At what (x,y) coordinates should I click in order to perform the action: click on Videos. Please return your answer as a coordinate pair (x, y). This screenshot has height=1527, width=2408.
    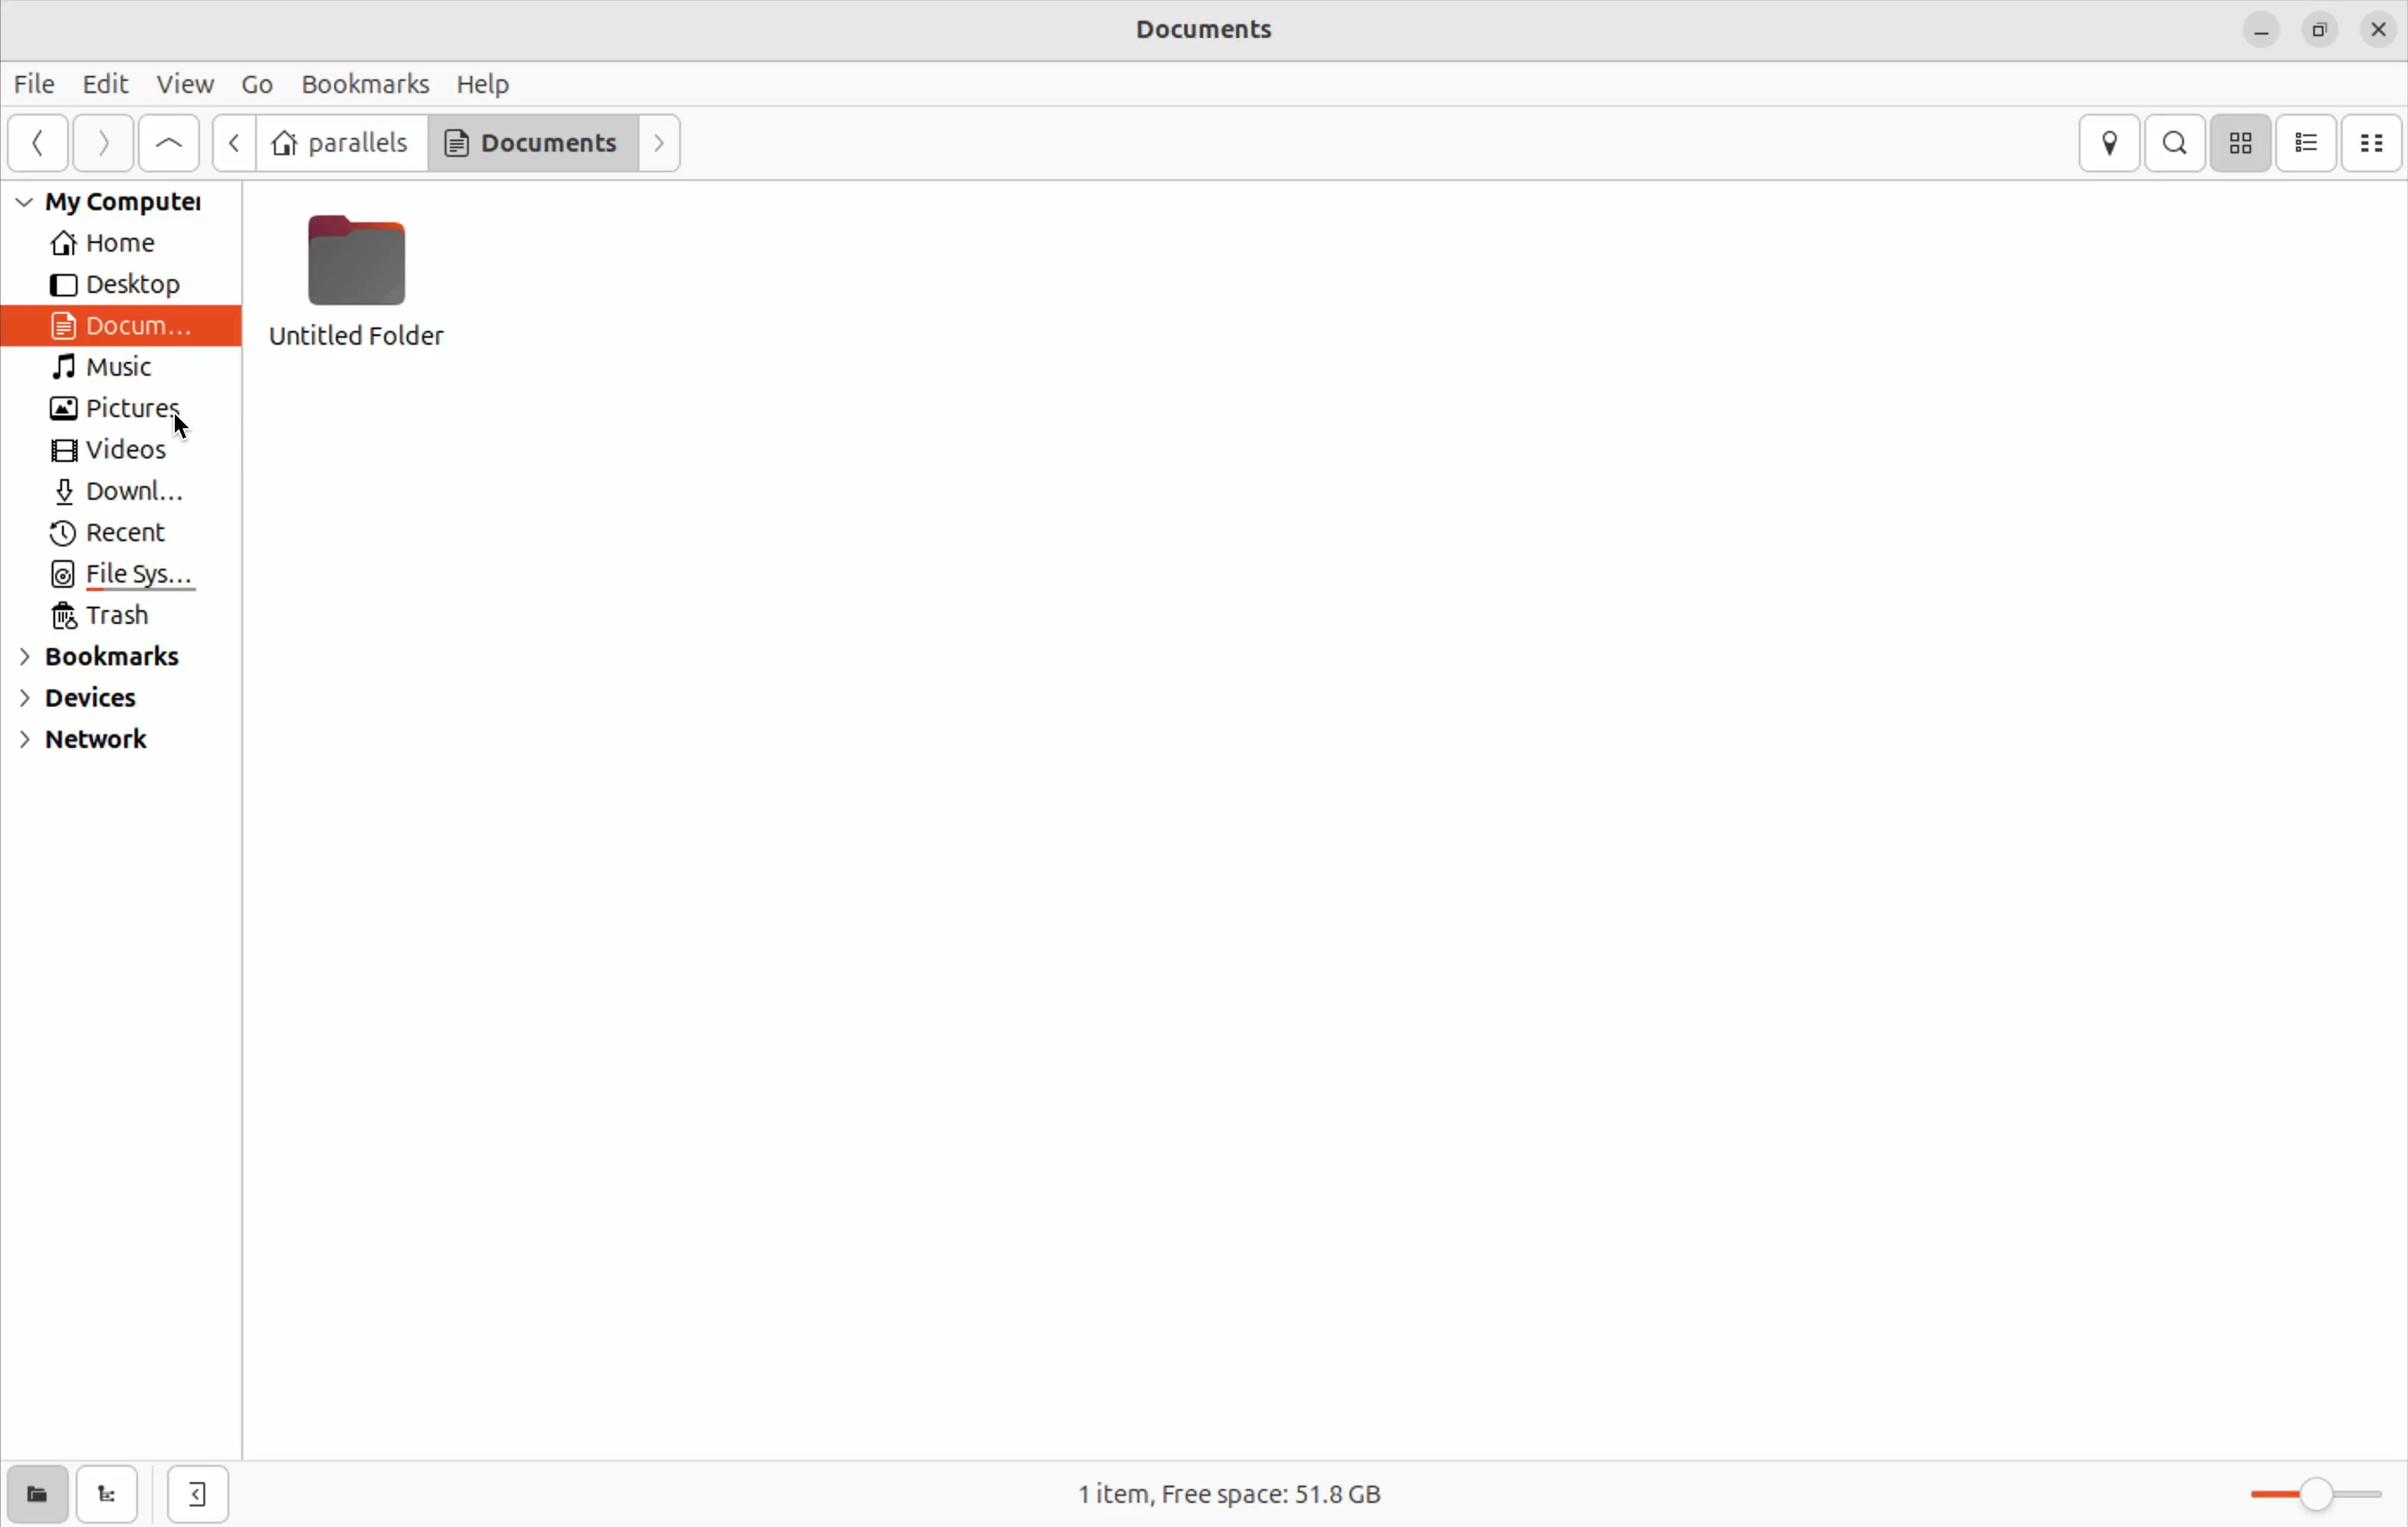
    Looking at the image, I should click on (115, 453).